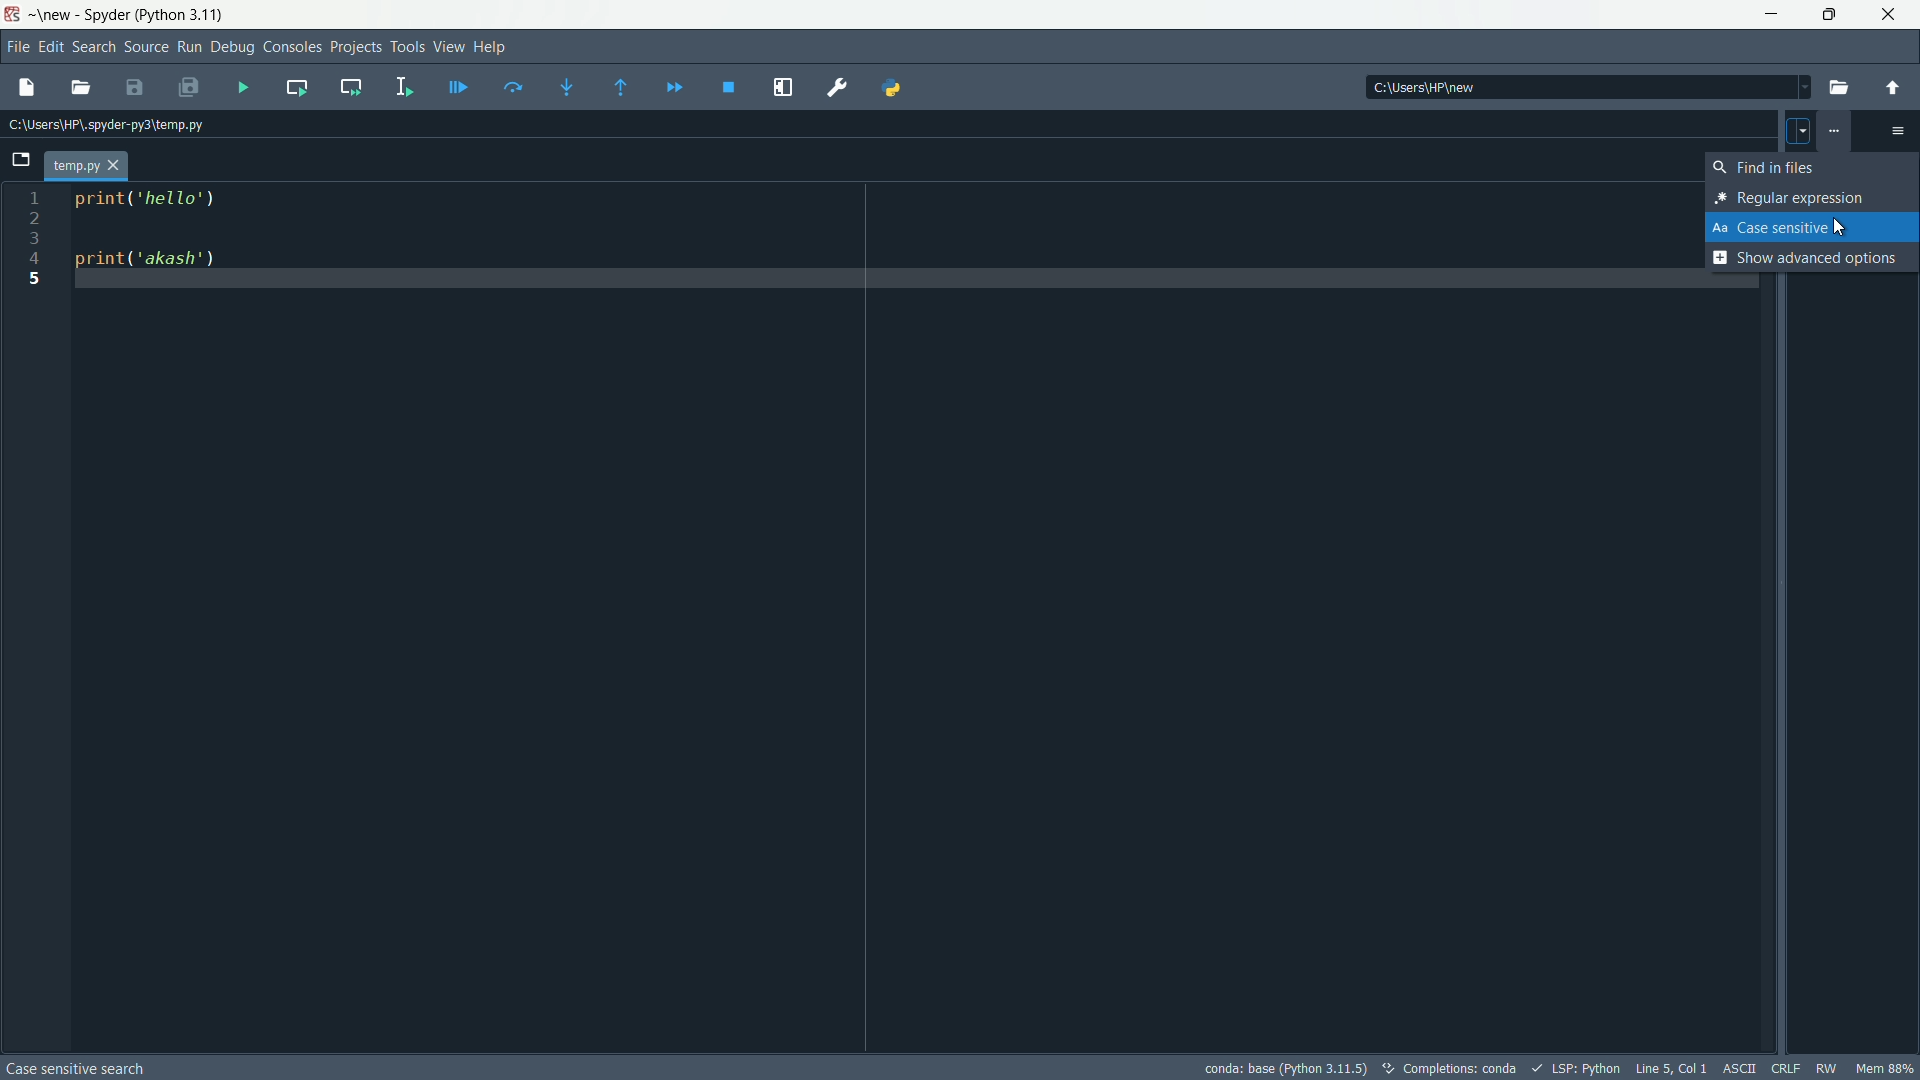 The height and width of the screenshot is (1080, 1920). Describe the element at coordinates (1581, 85) in the screenshot. I see `C:\Users\HP\new` at that location.